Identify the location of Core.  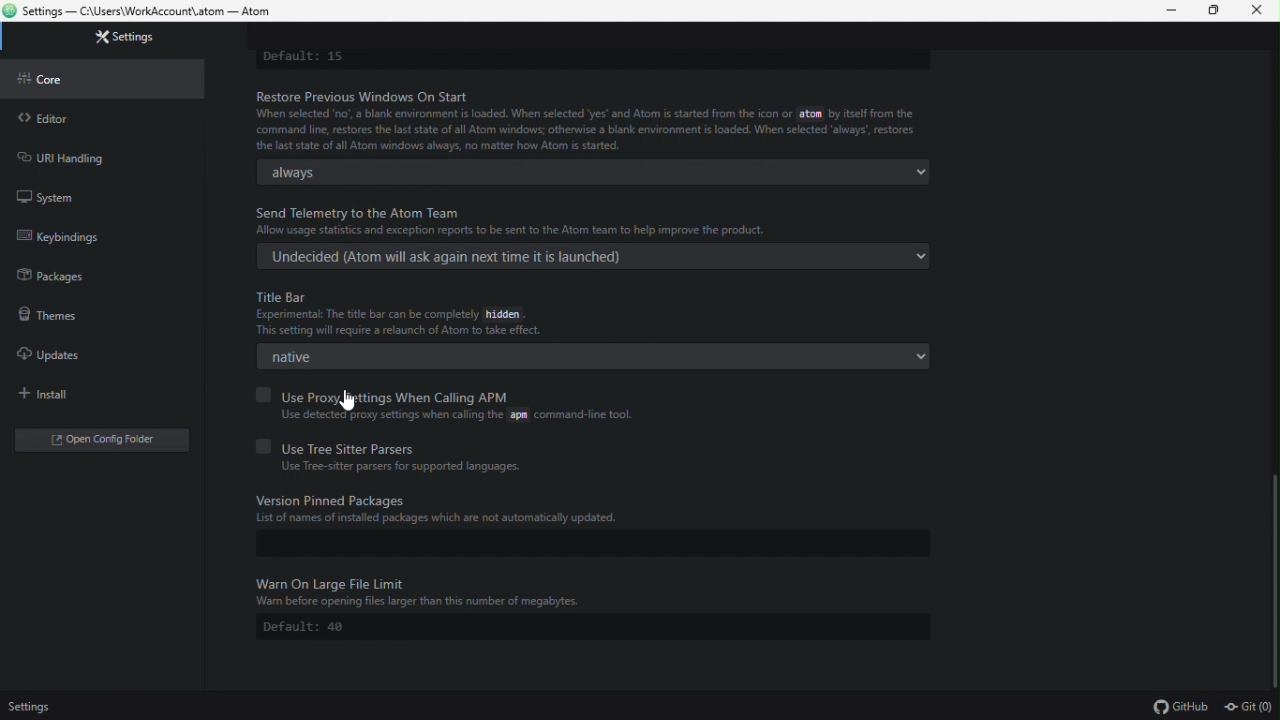
(110, 78).